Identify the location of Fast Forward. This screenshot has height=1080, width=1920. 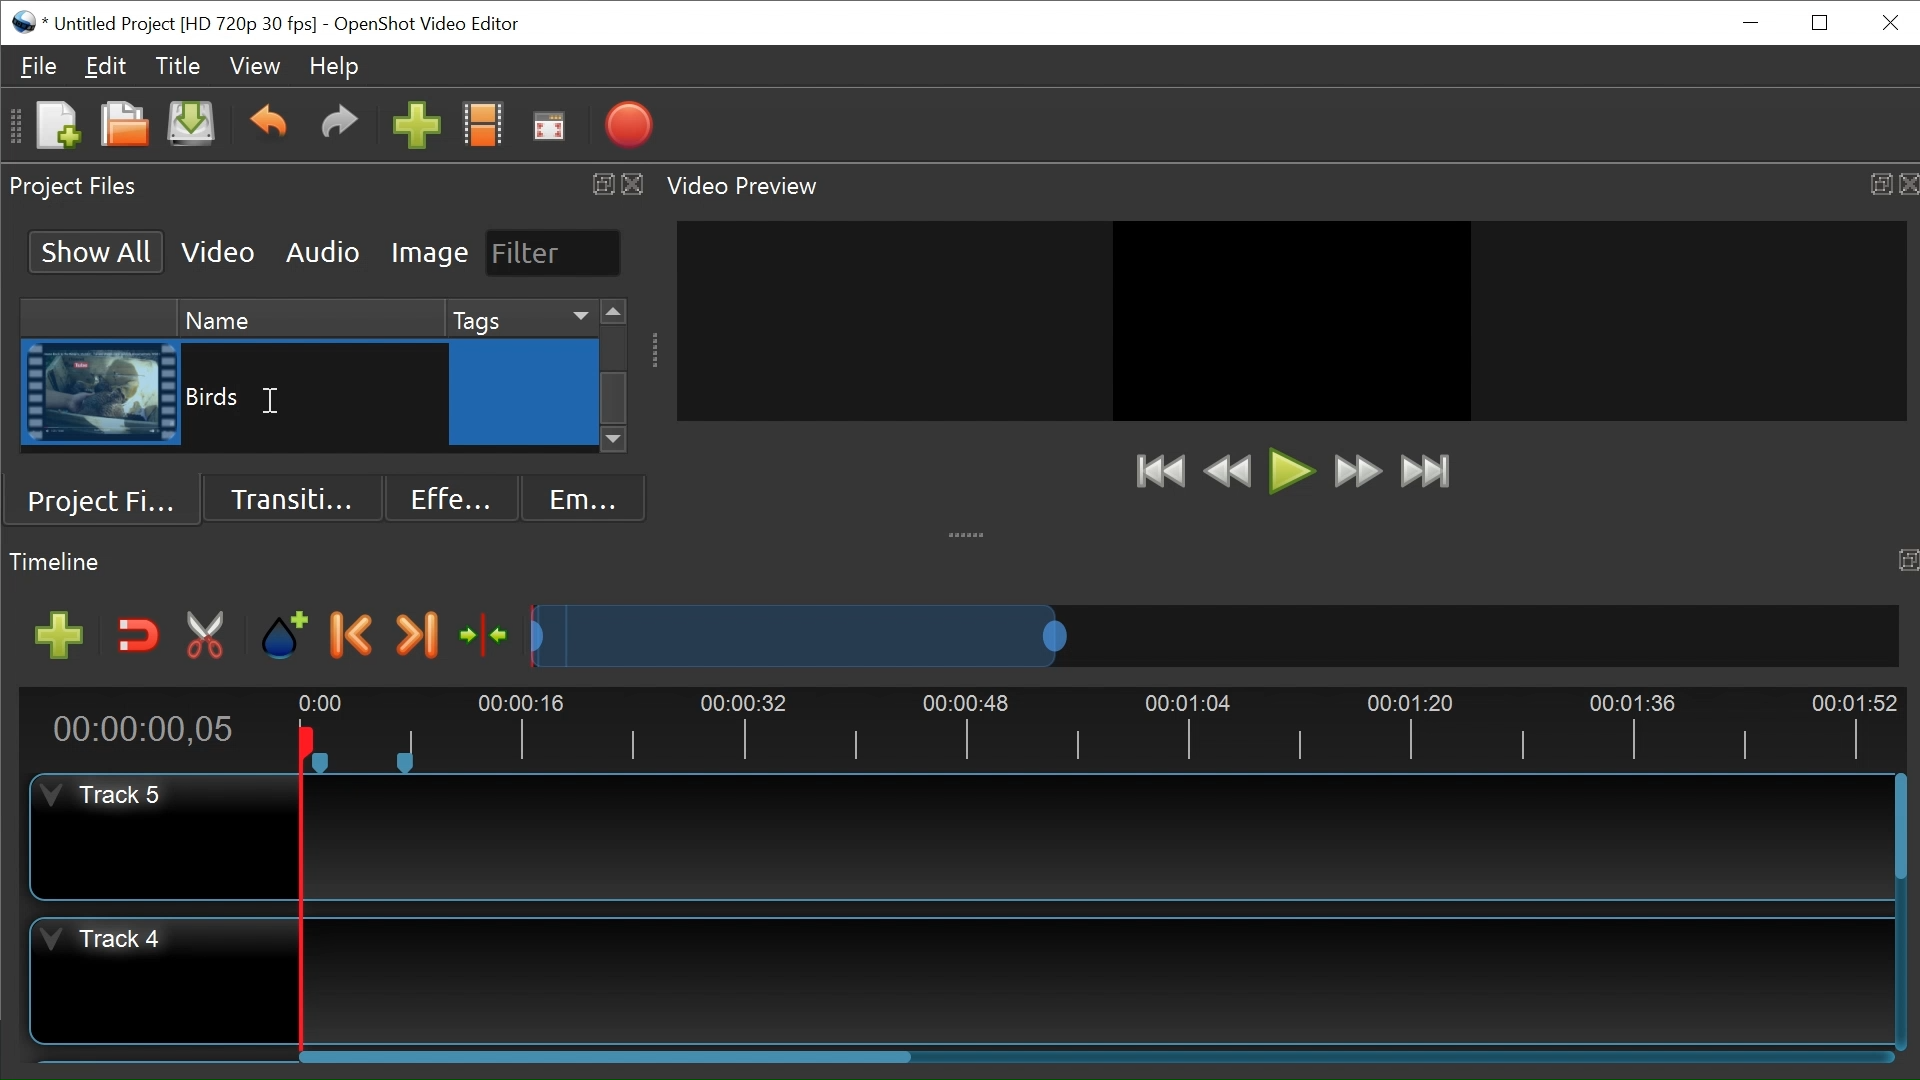
(1357, 473).